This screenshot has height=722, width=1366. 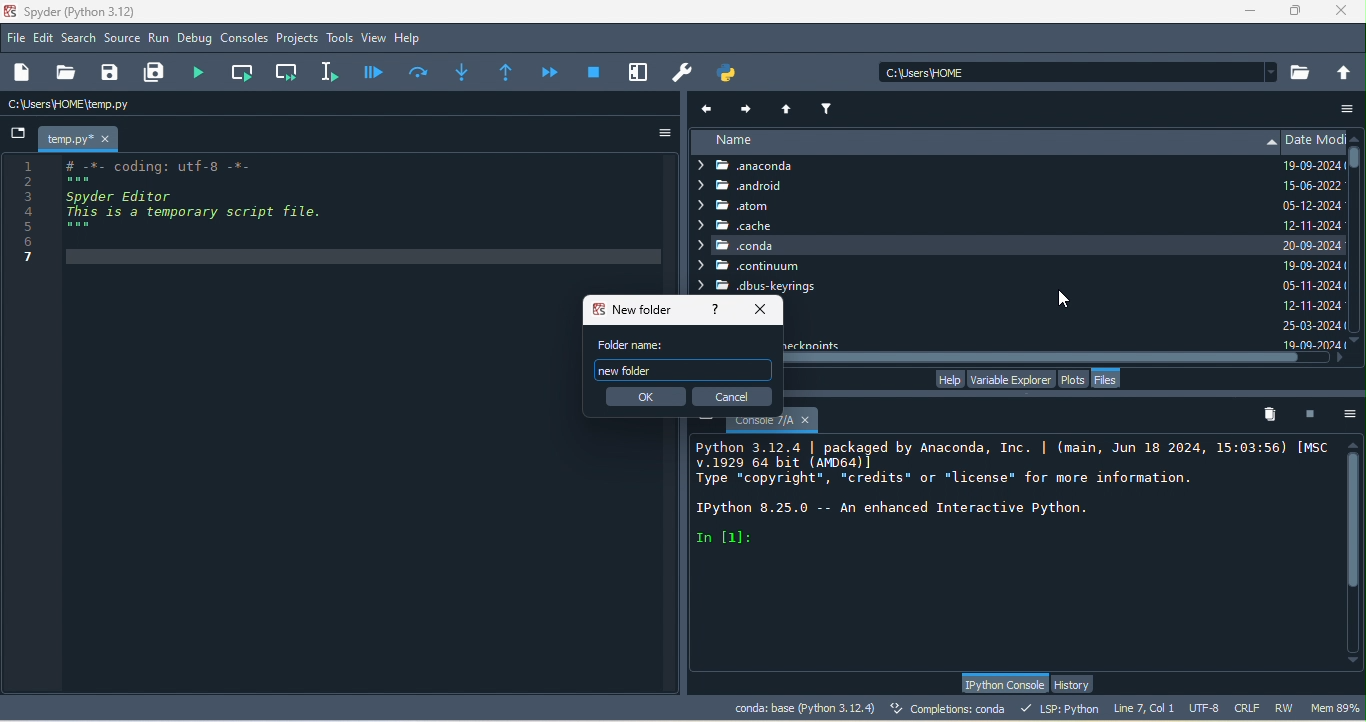 What do you see at coordinates (753, 187) in the screenshot?
I see `android` at bounding box center [753, 187].